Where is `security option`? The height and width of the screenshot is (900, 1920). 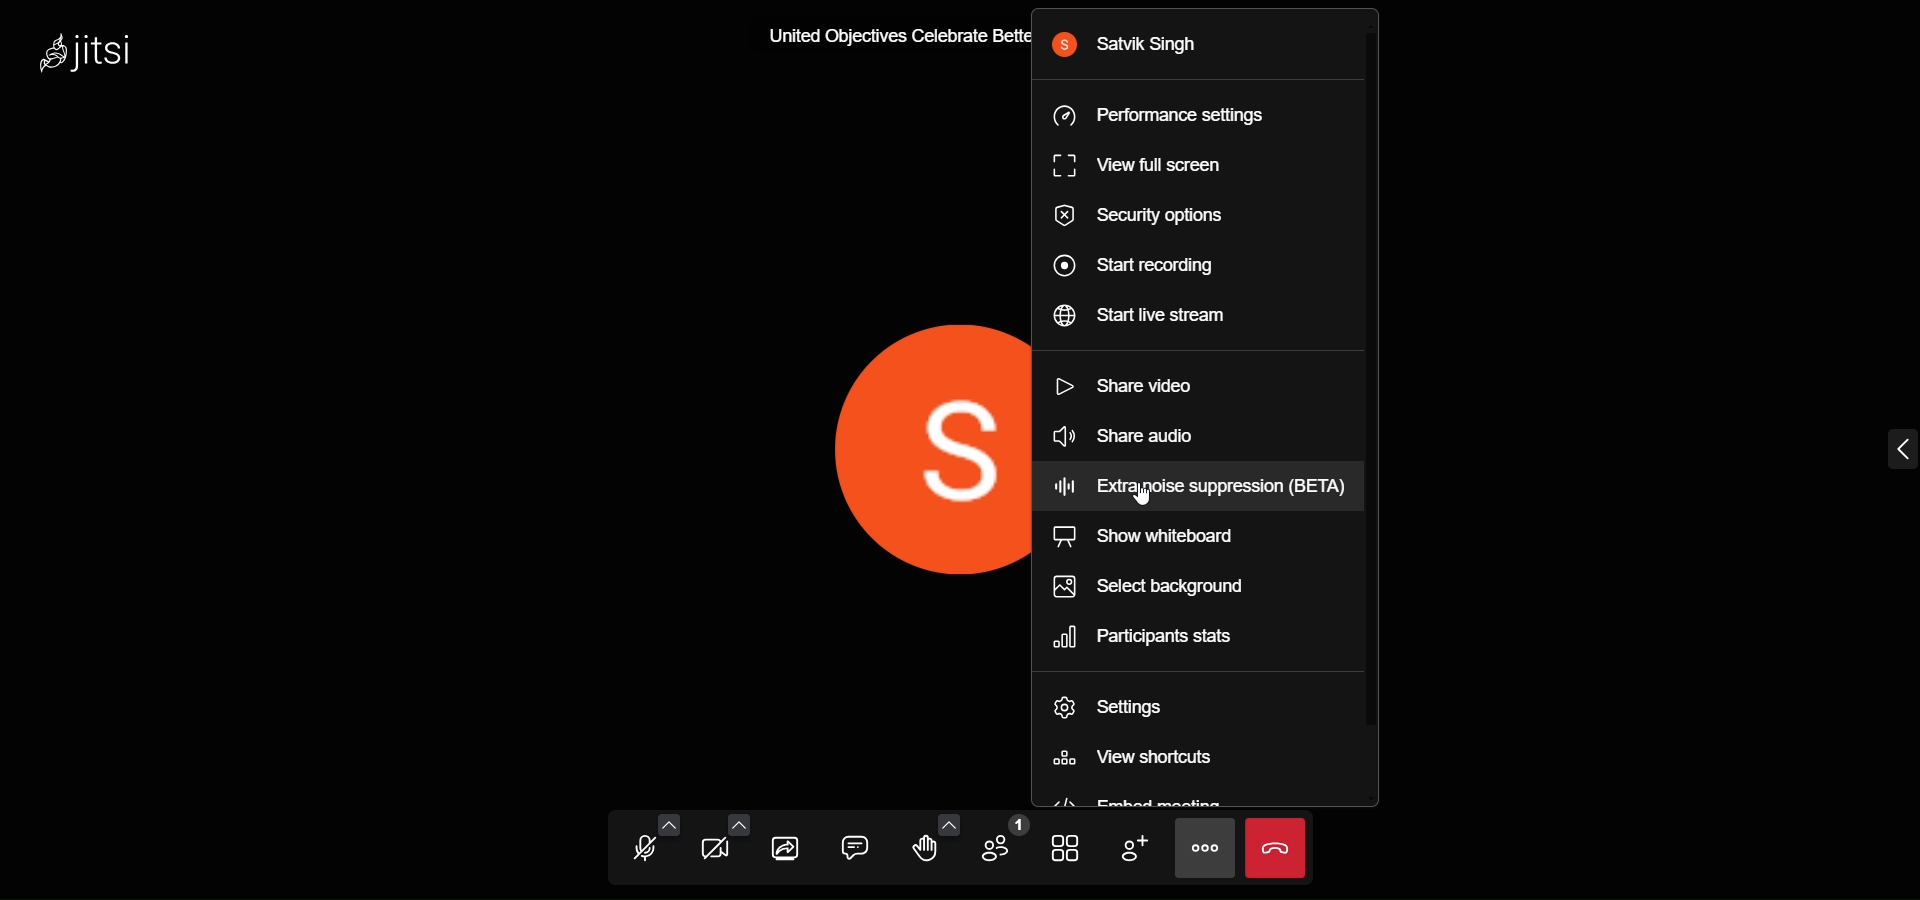
security option is located at coordinates (1146, 219).